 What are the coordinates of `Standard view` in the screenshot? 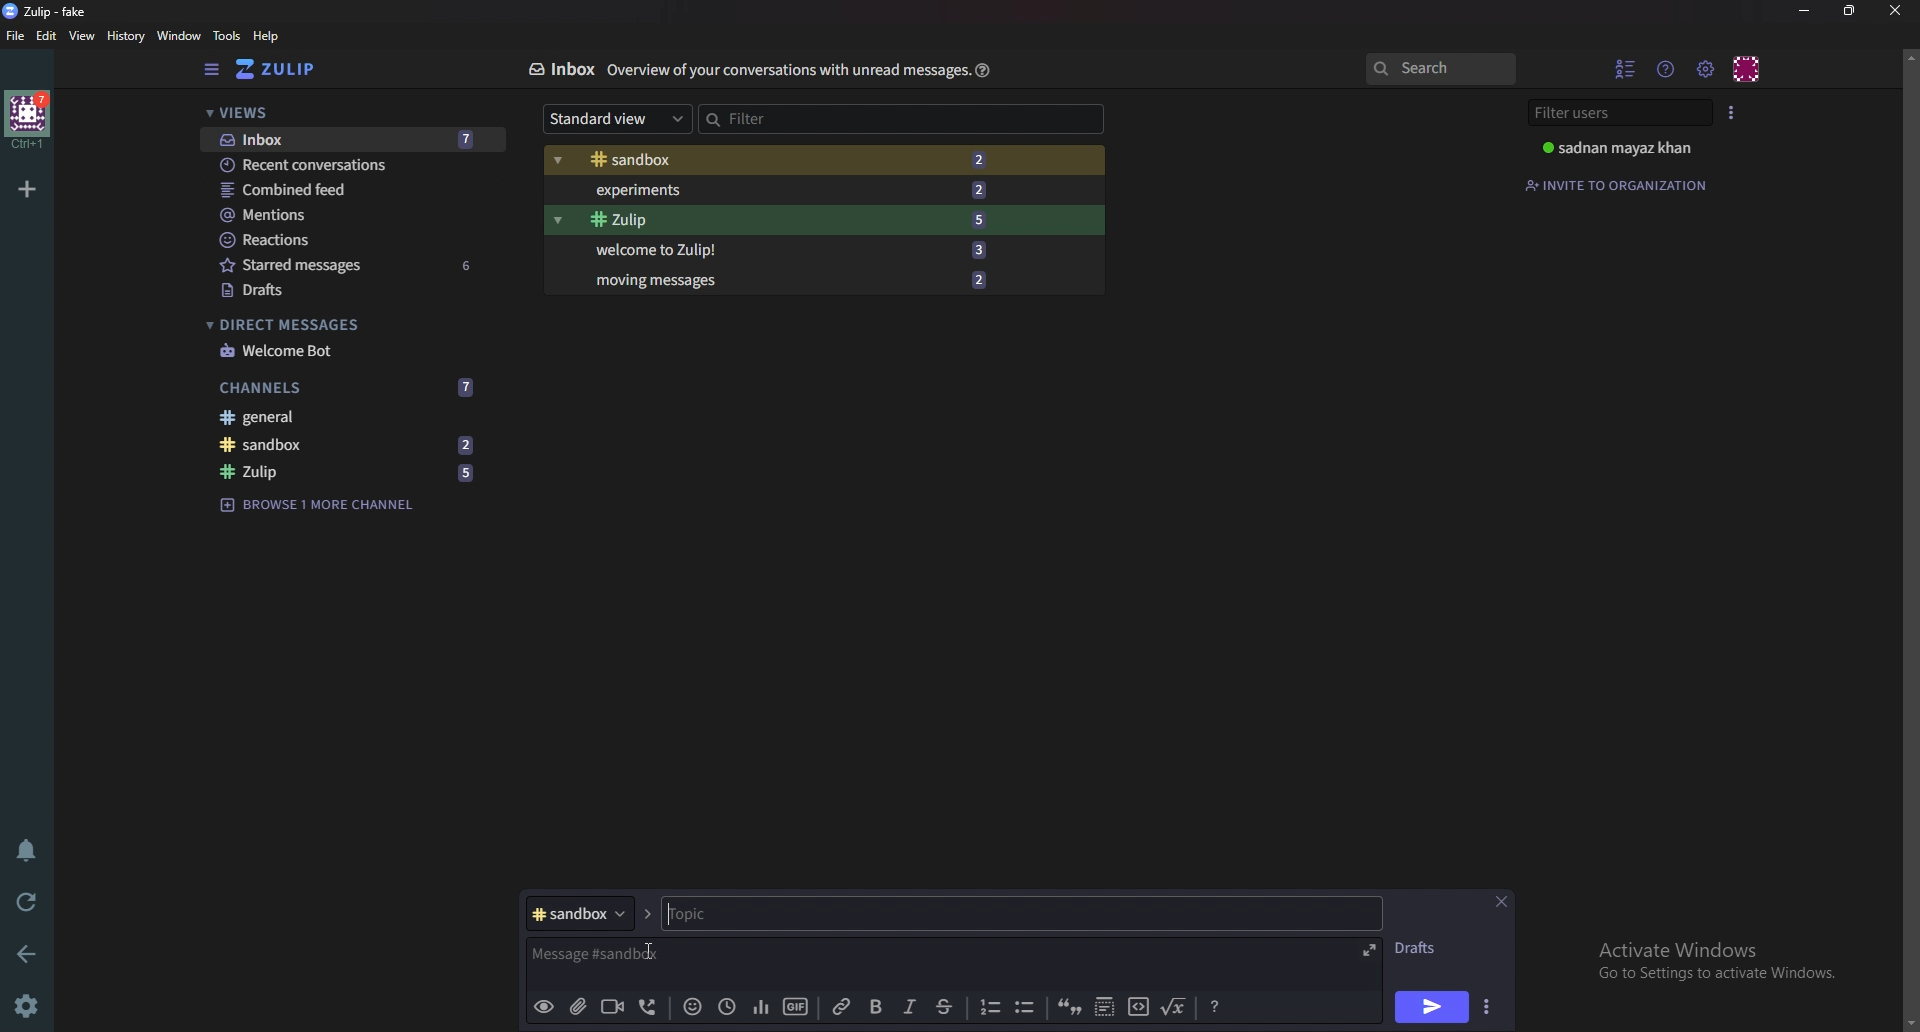 It's located at (618, 117).